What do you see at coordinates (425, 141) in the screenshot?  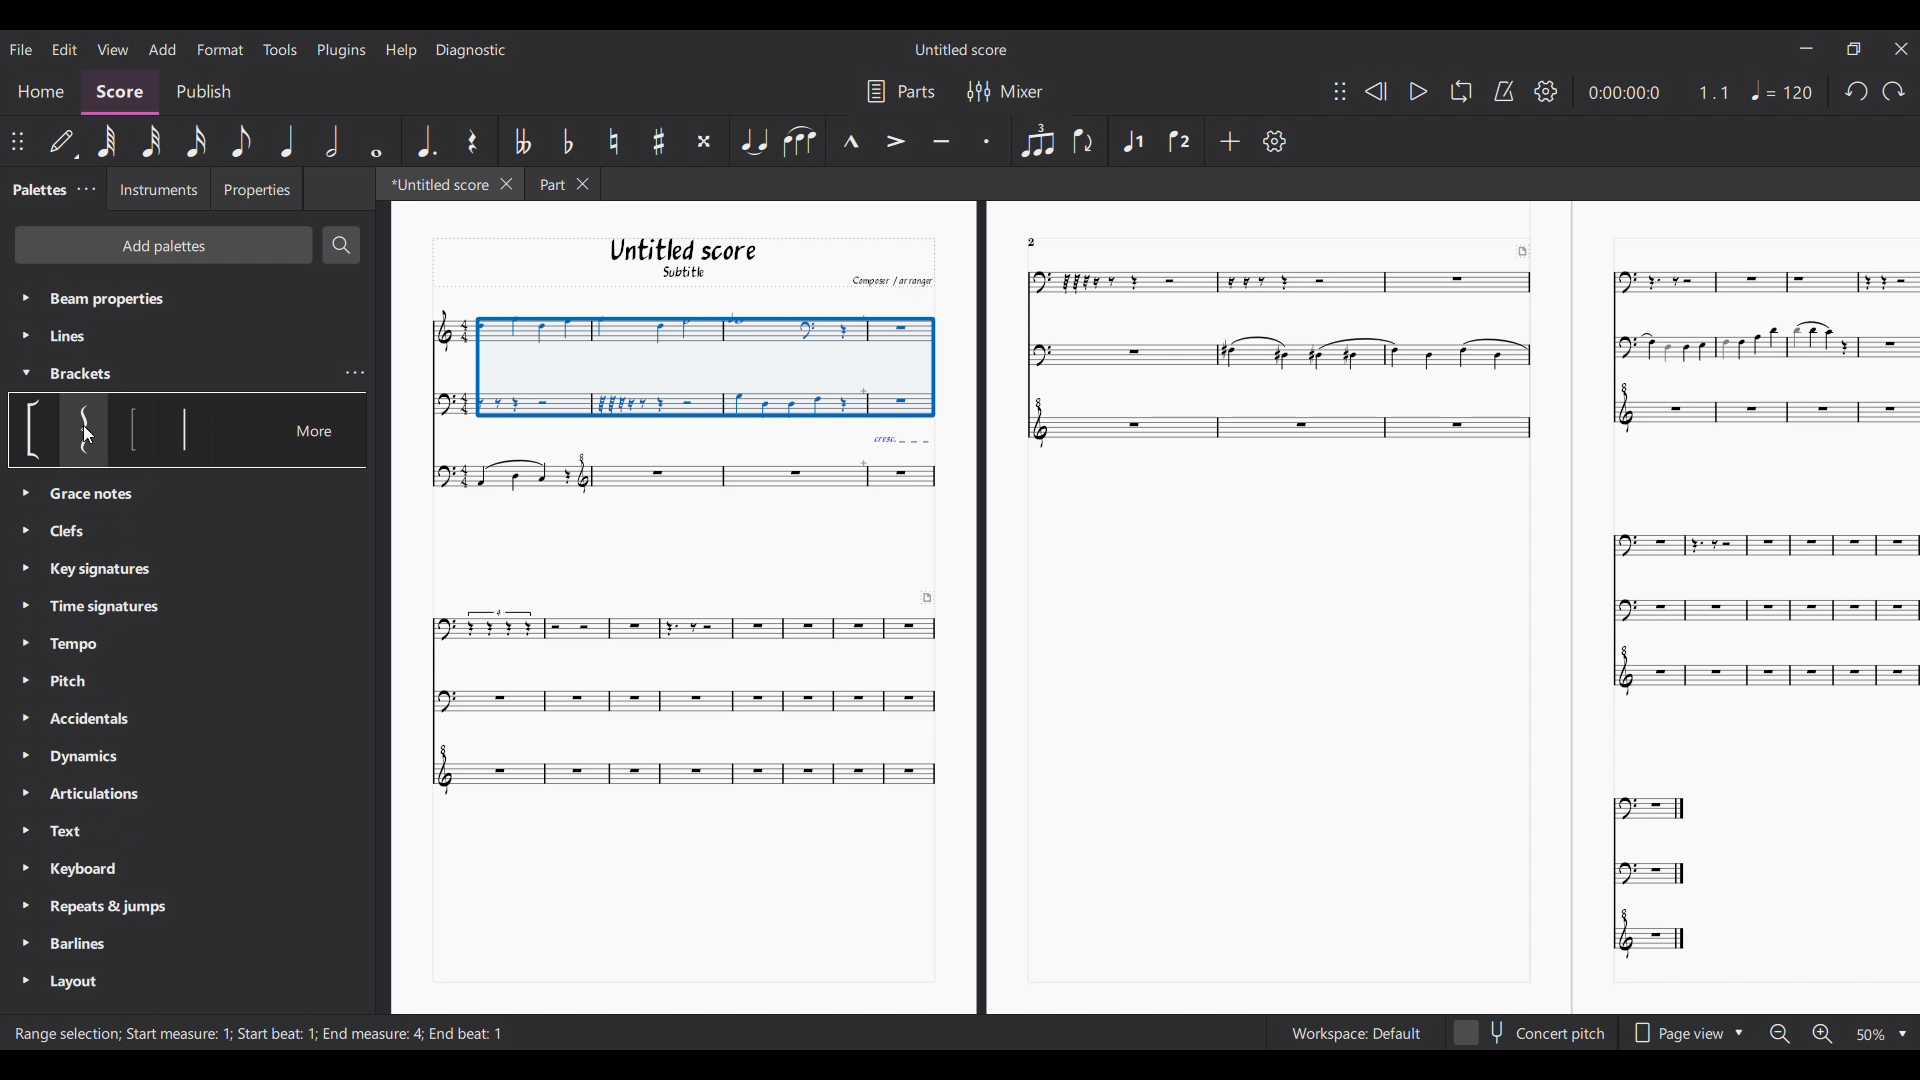 I see `Augmentation dot` at bounding box center [425, 141].